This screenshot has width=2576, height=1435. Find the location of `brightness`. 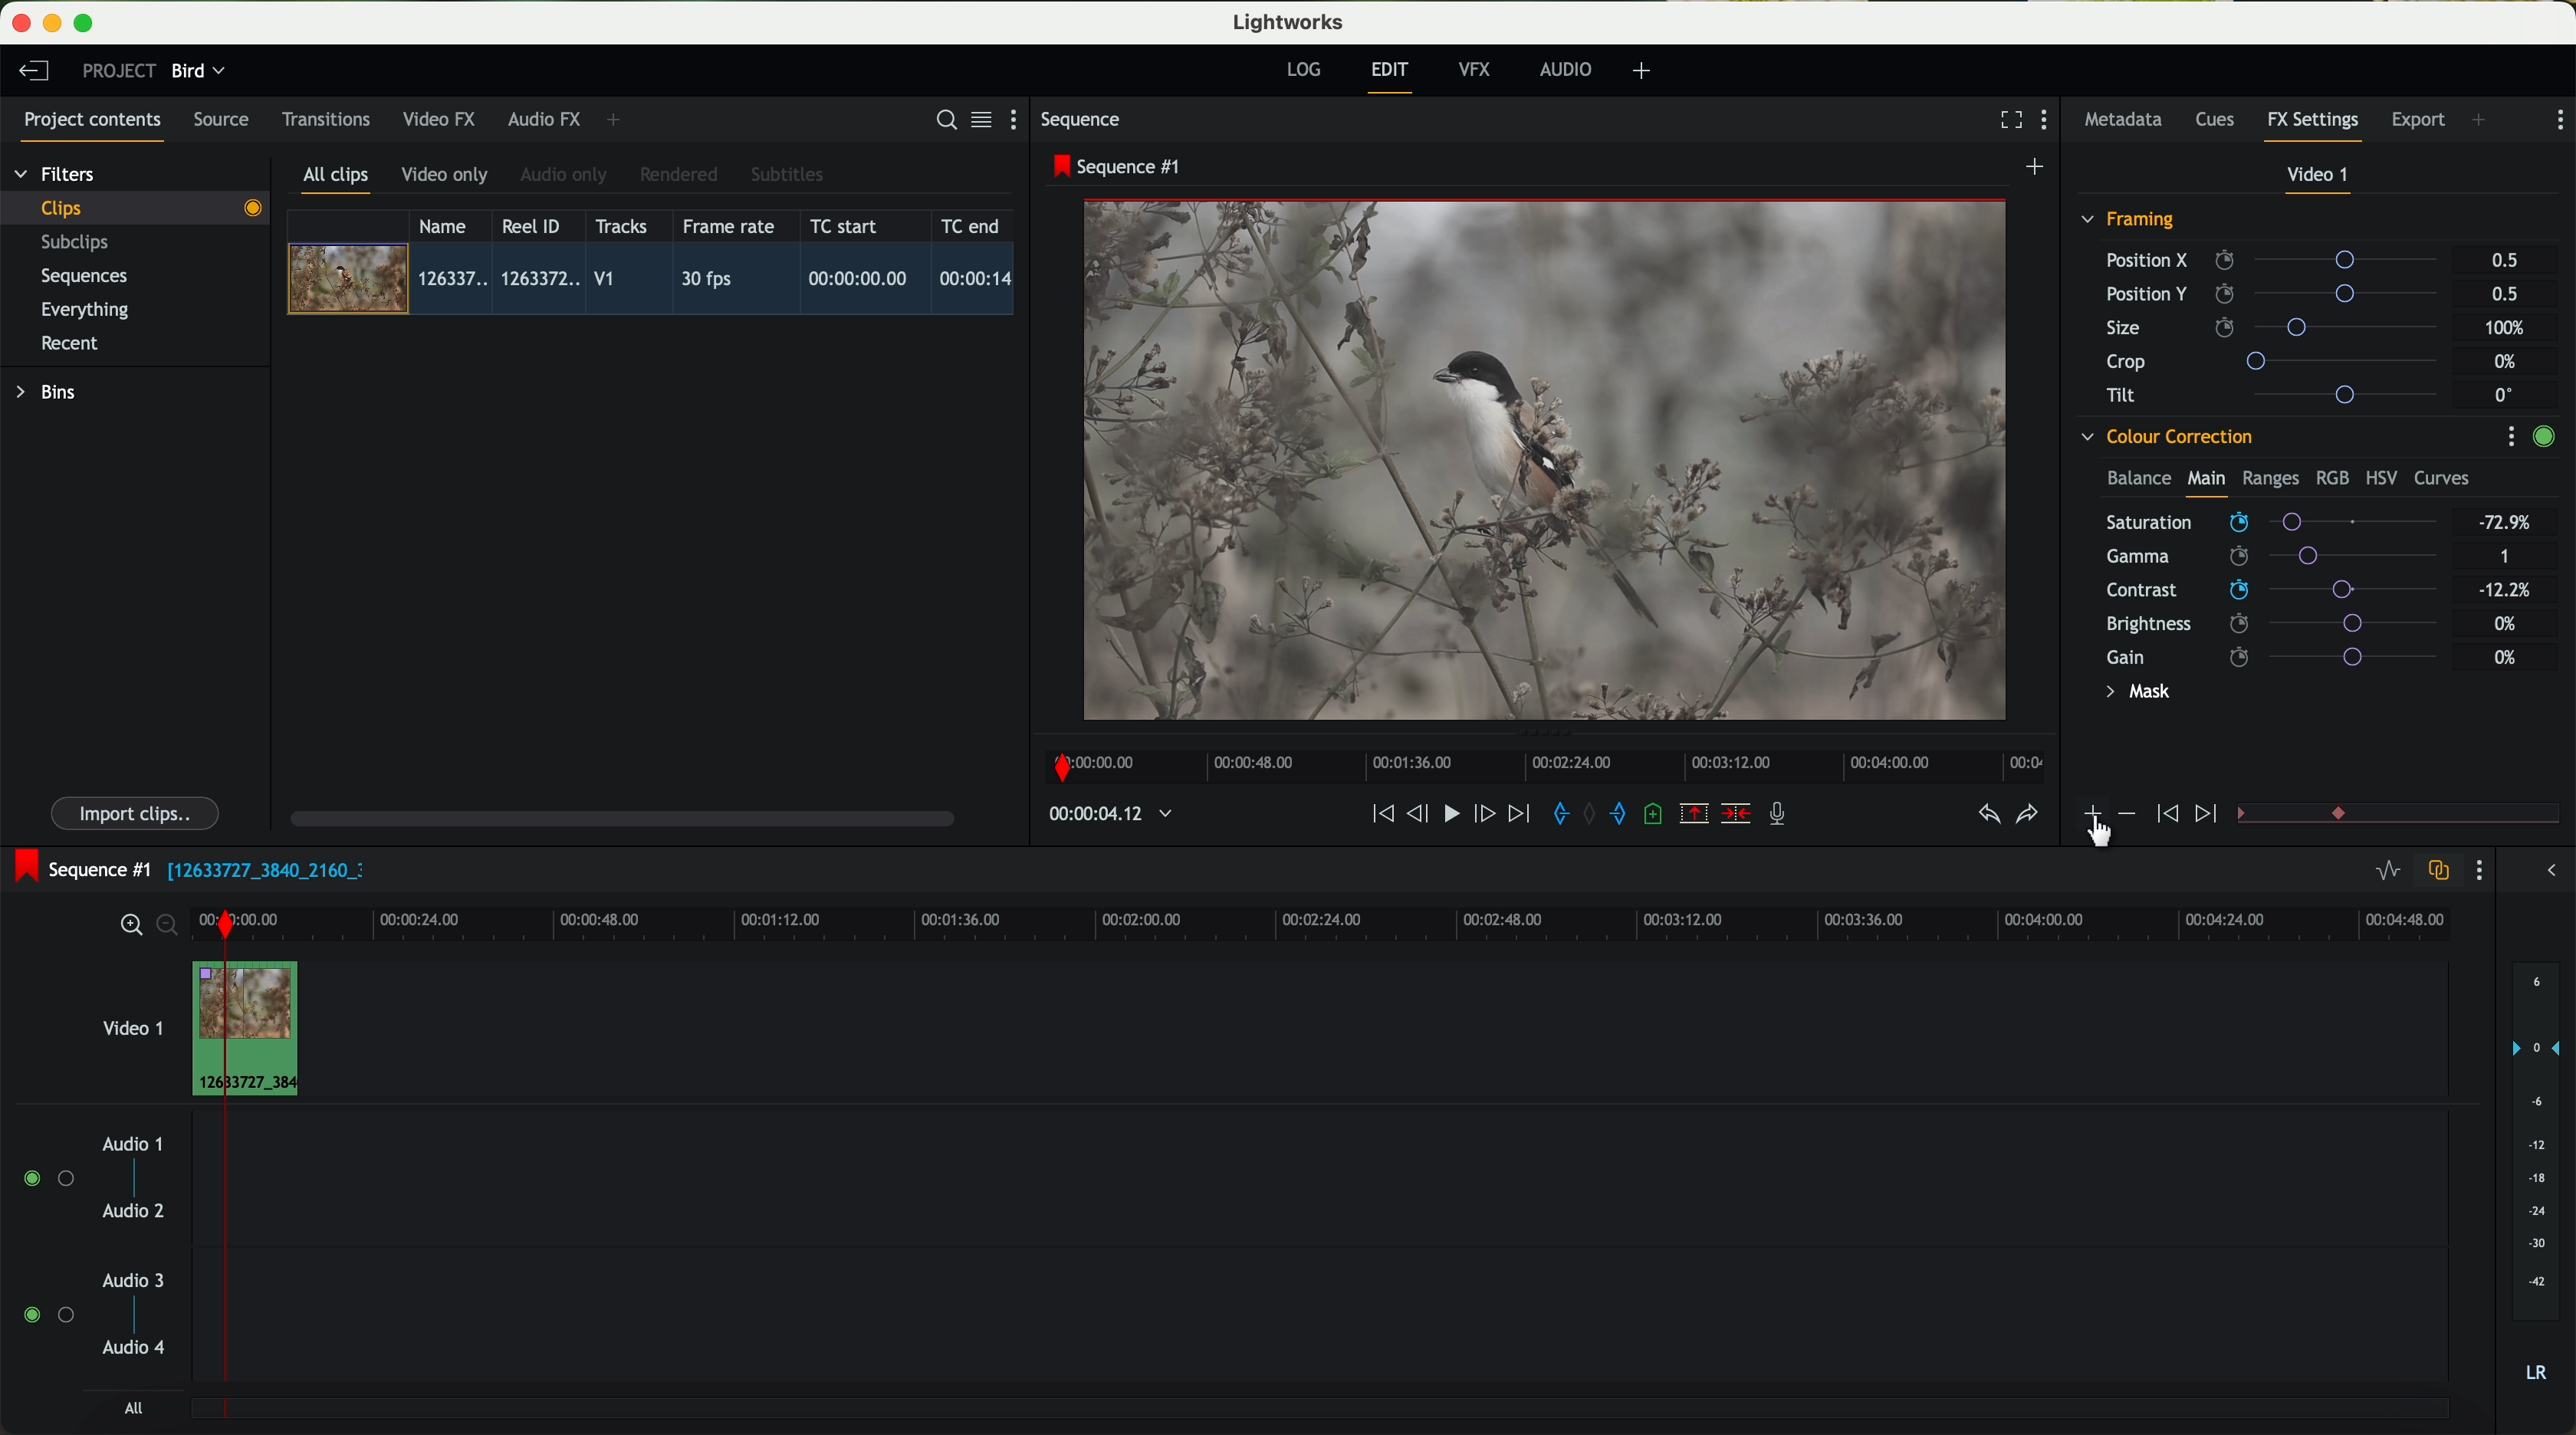

brightness is located at coordinates (2288, 624).